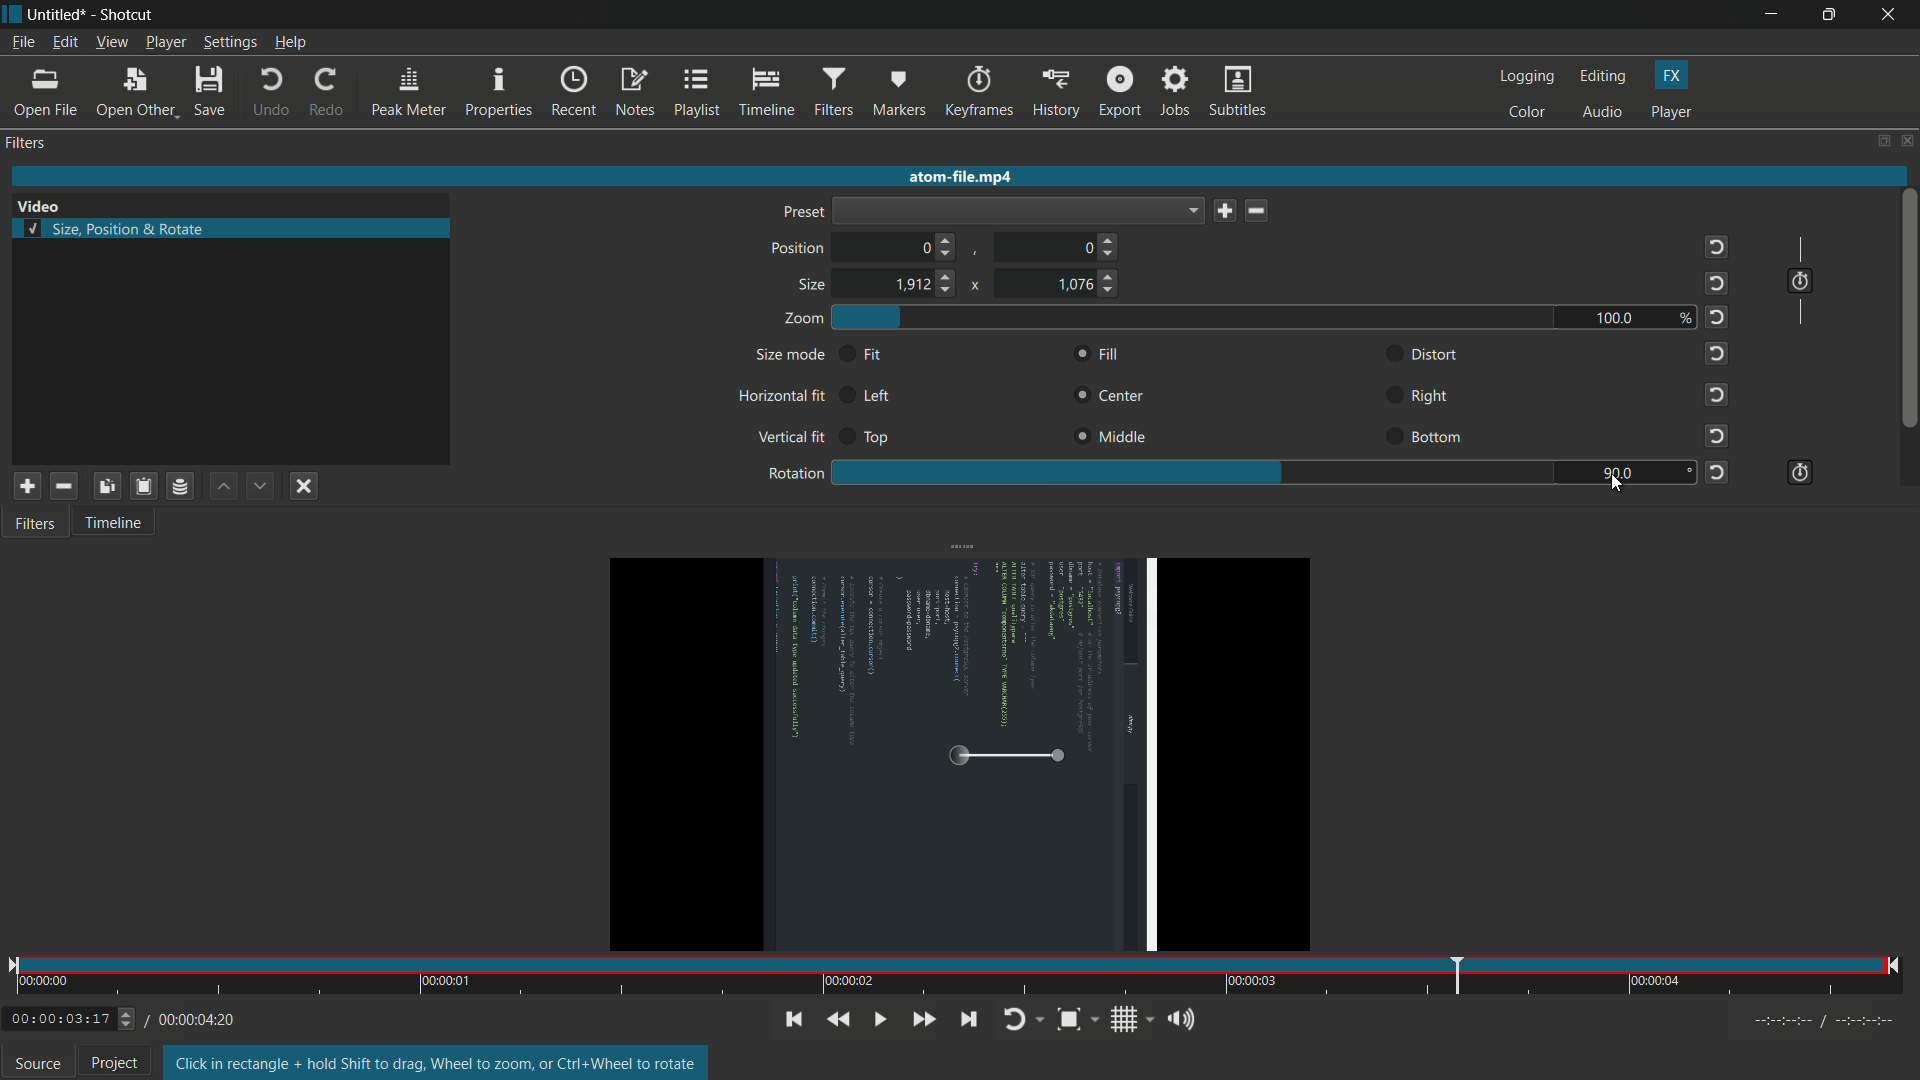  Describe the element at coordinates (935, 247) in the screenshot. I see `0 (choose position)` at that location.